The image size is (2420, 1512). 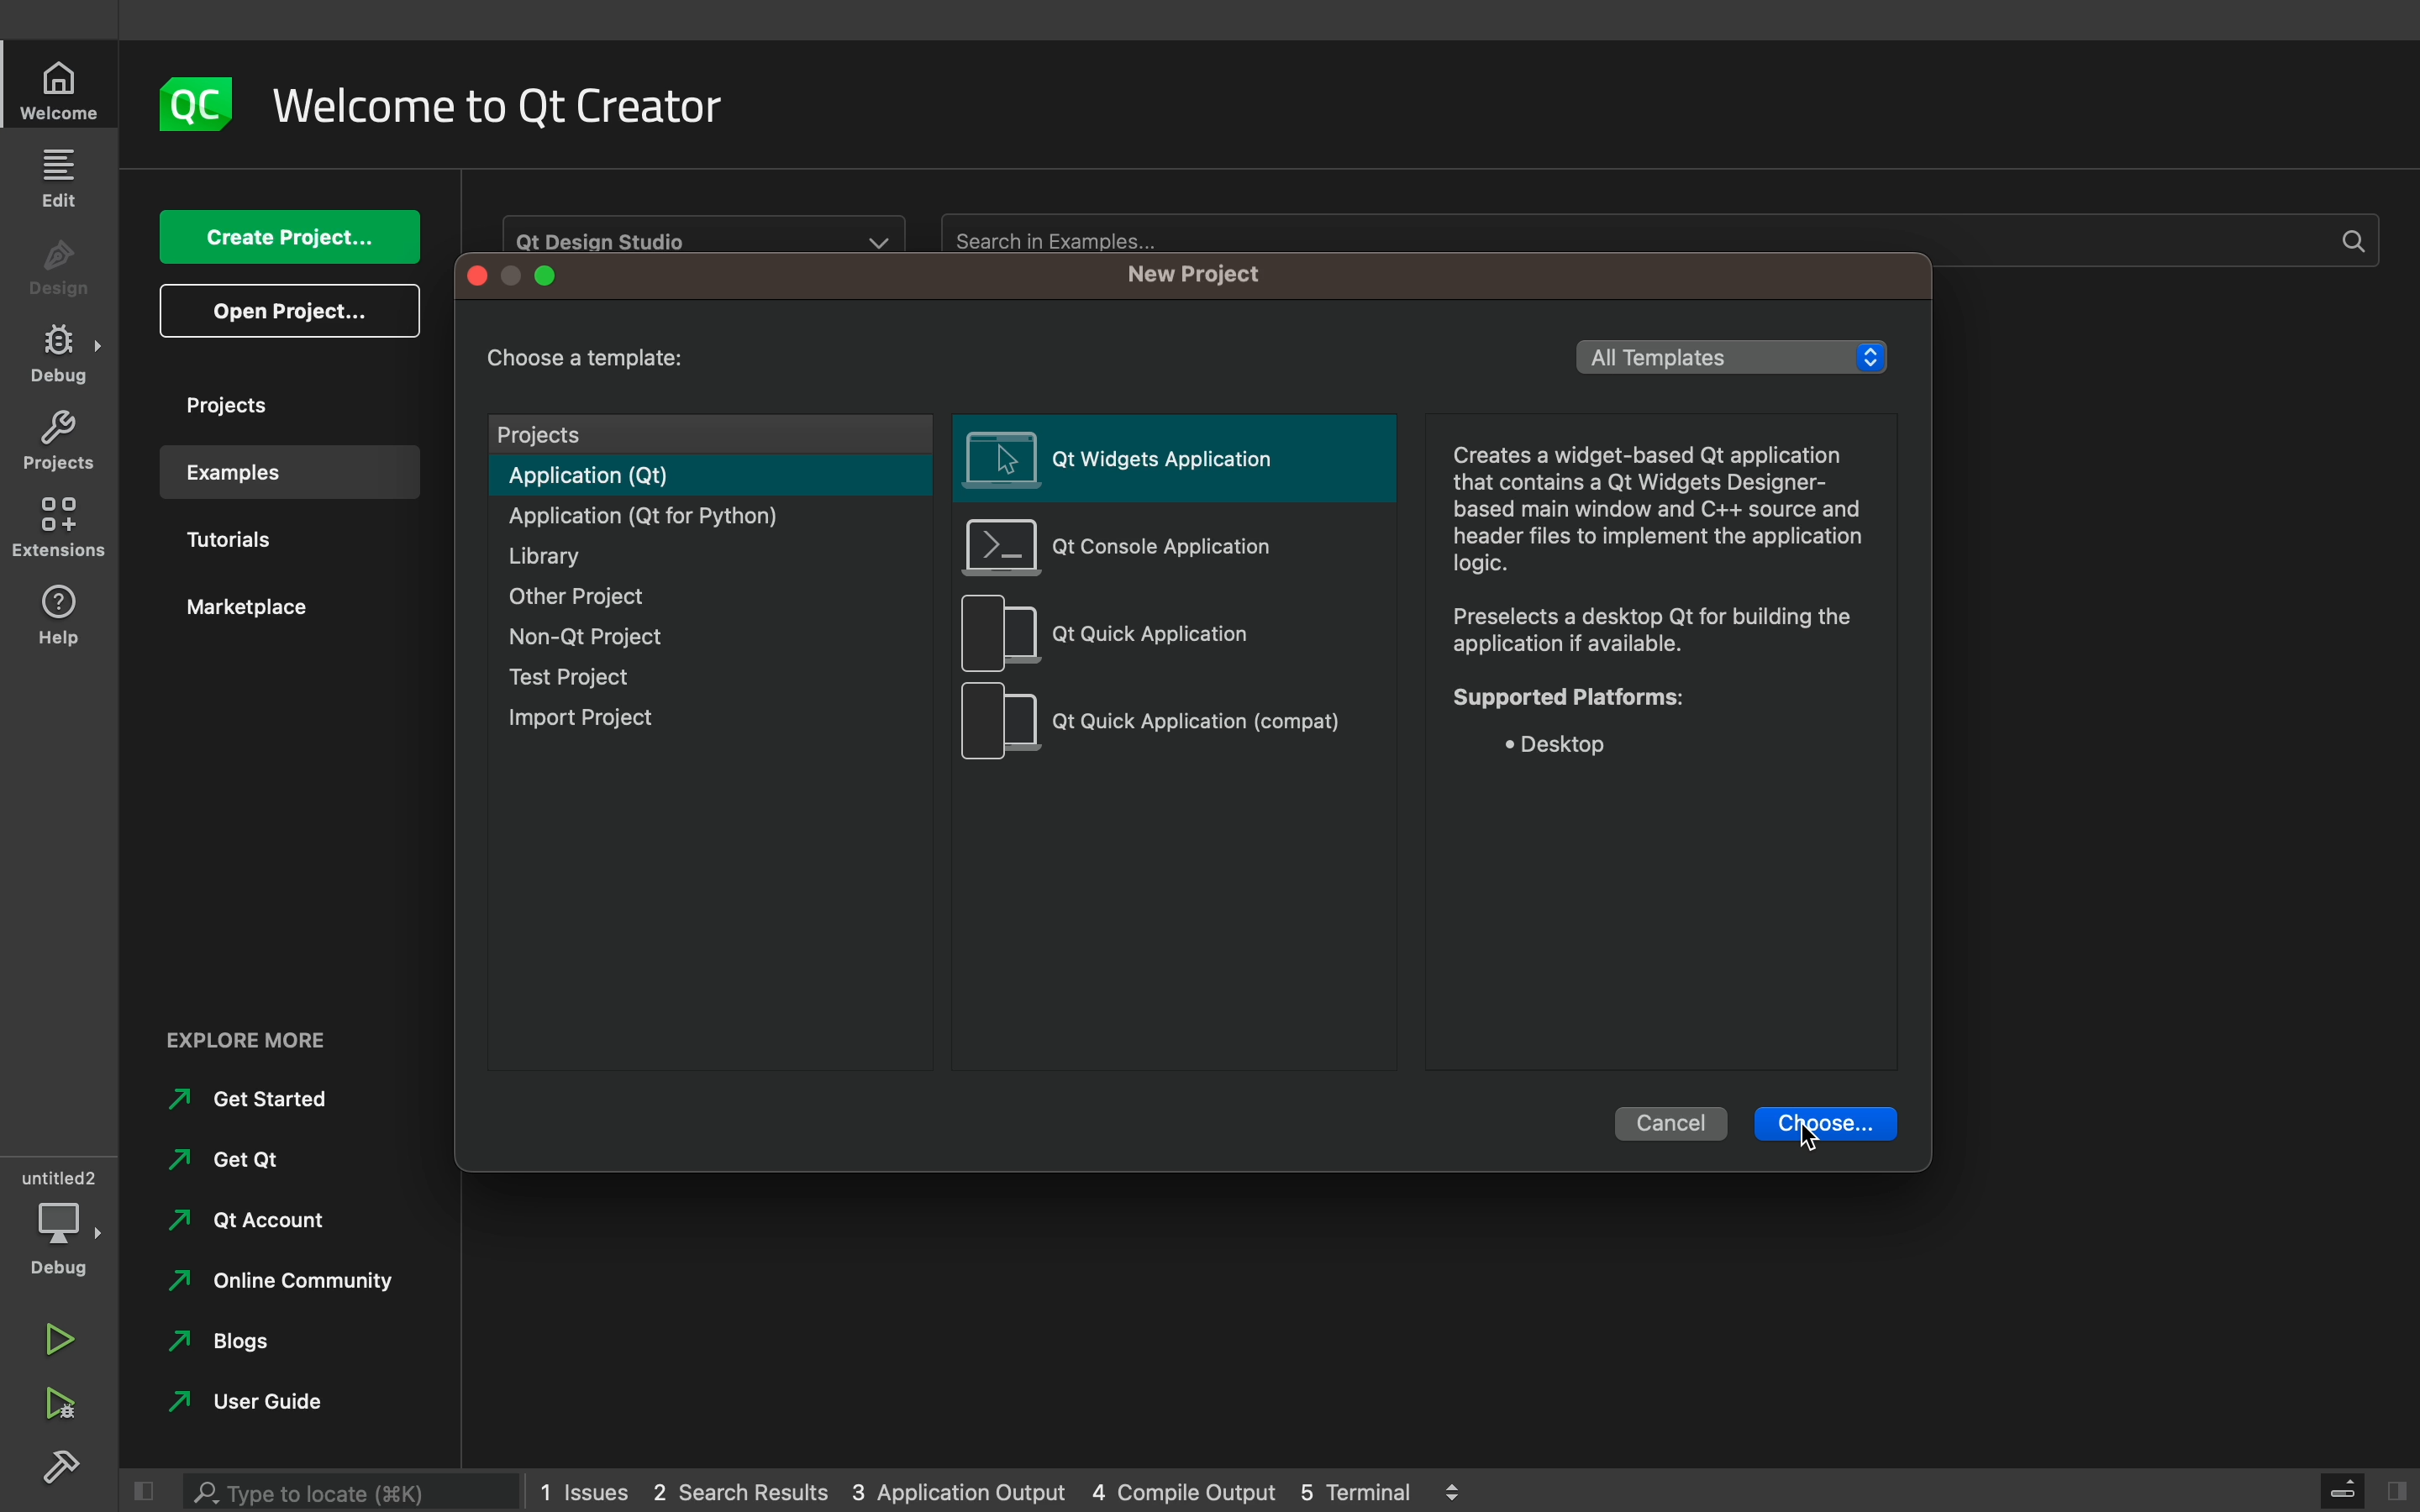 I want to click on non qt project, so click(x=702, y=635).